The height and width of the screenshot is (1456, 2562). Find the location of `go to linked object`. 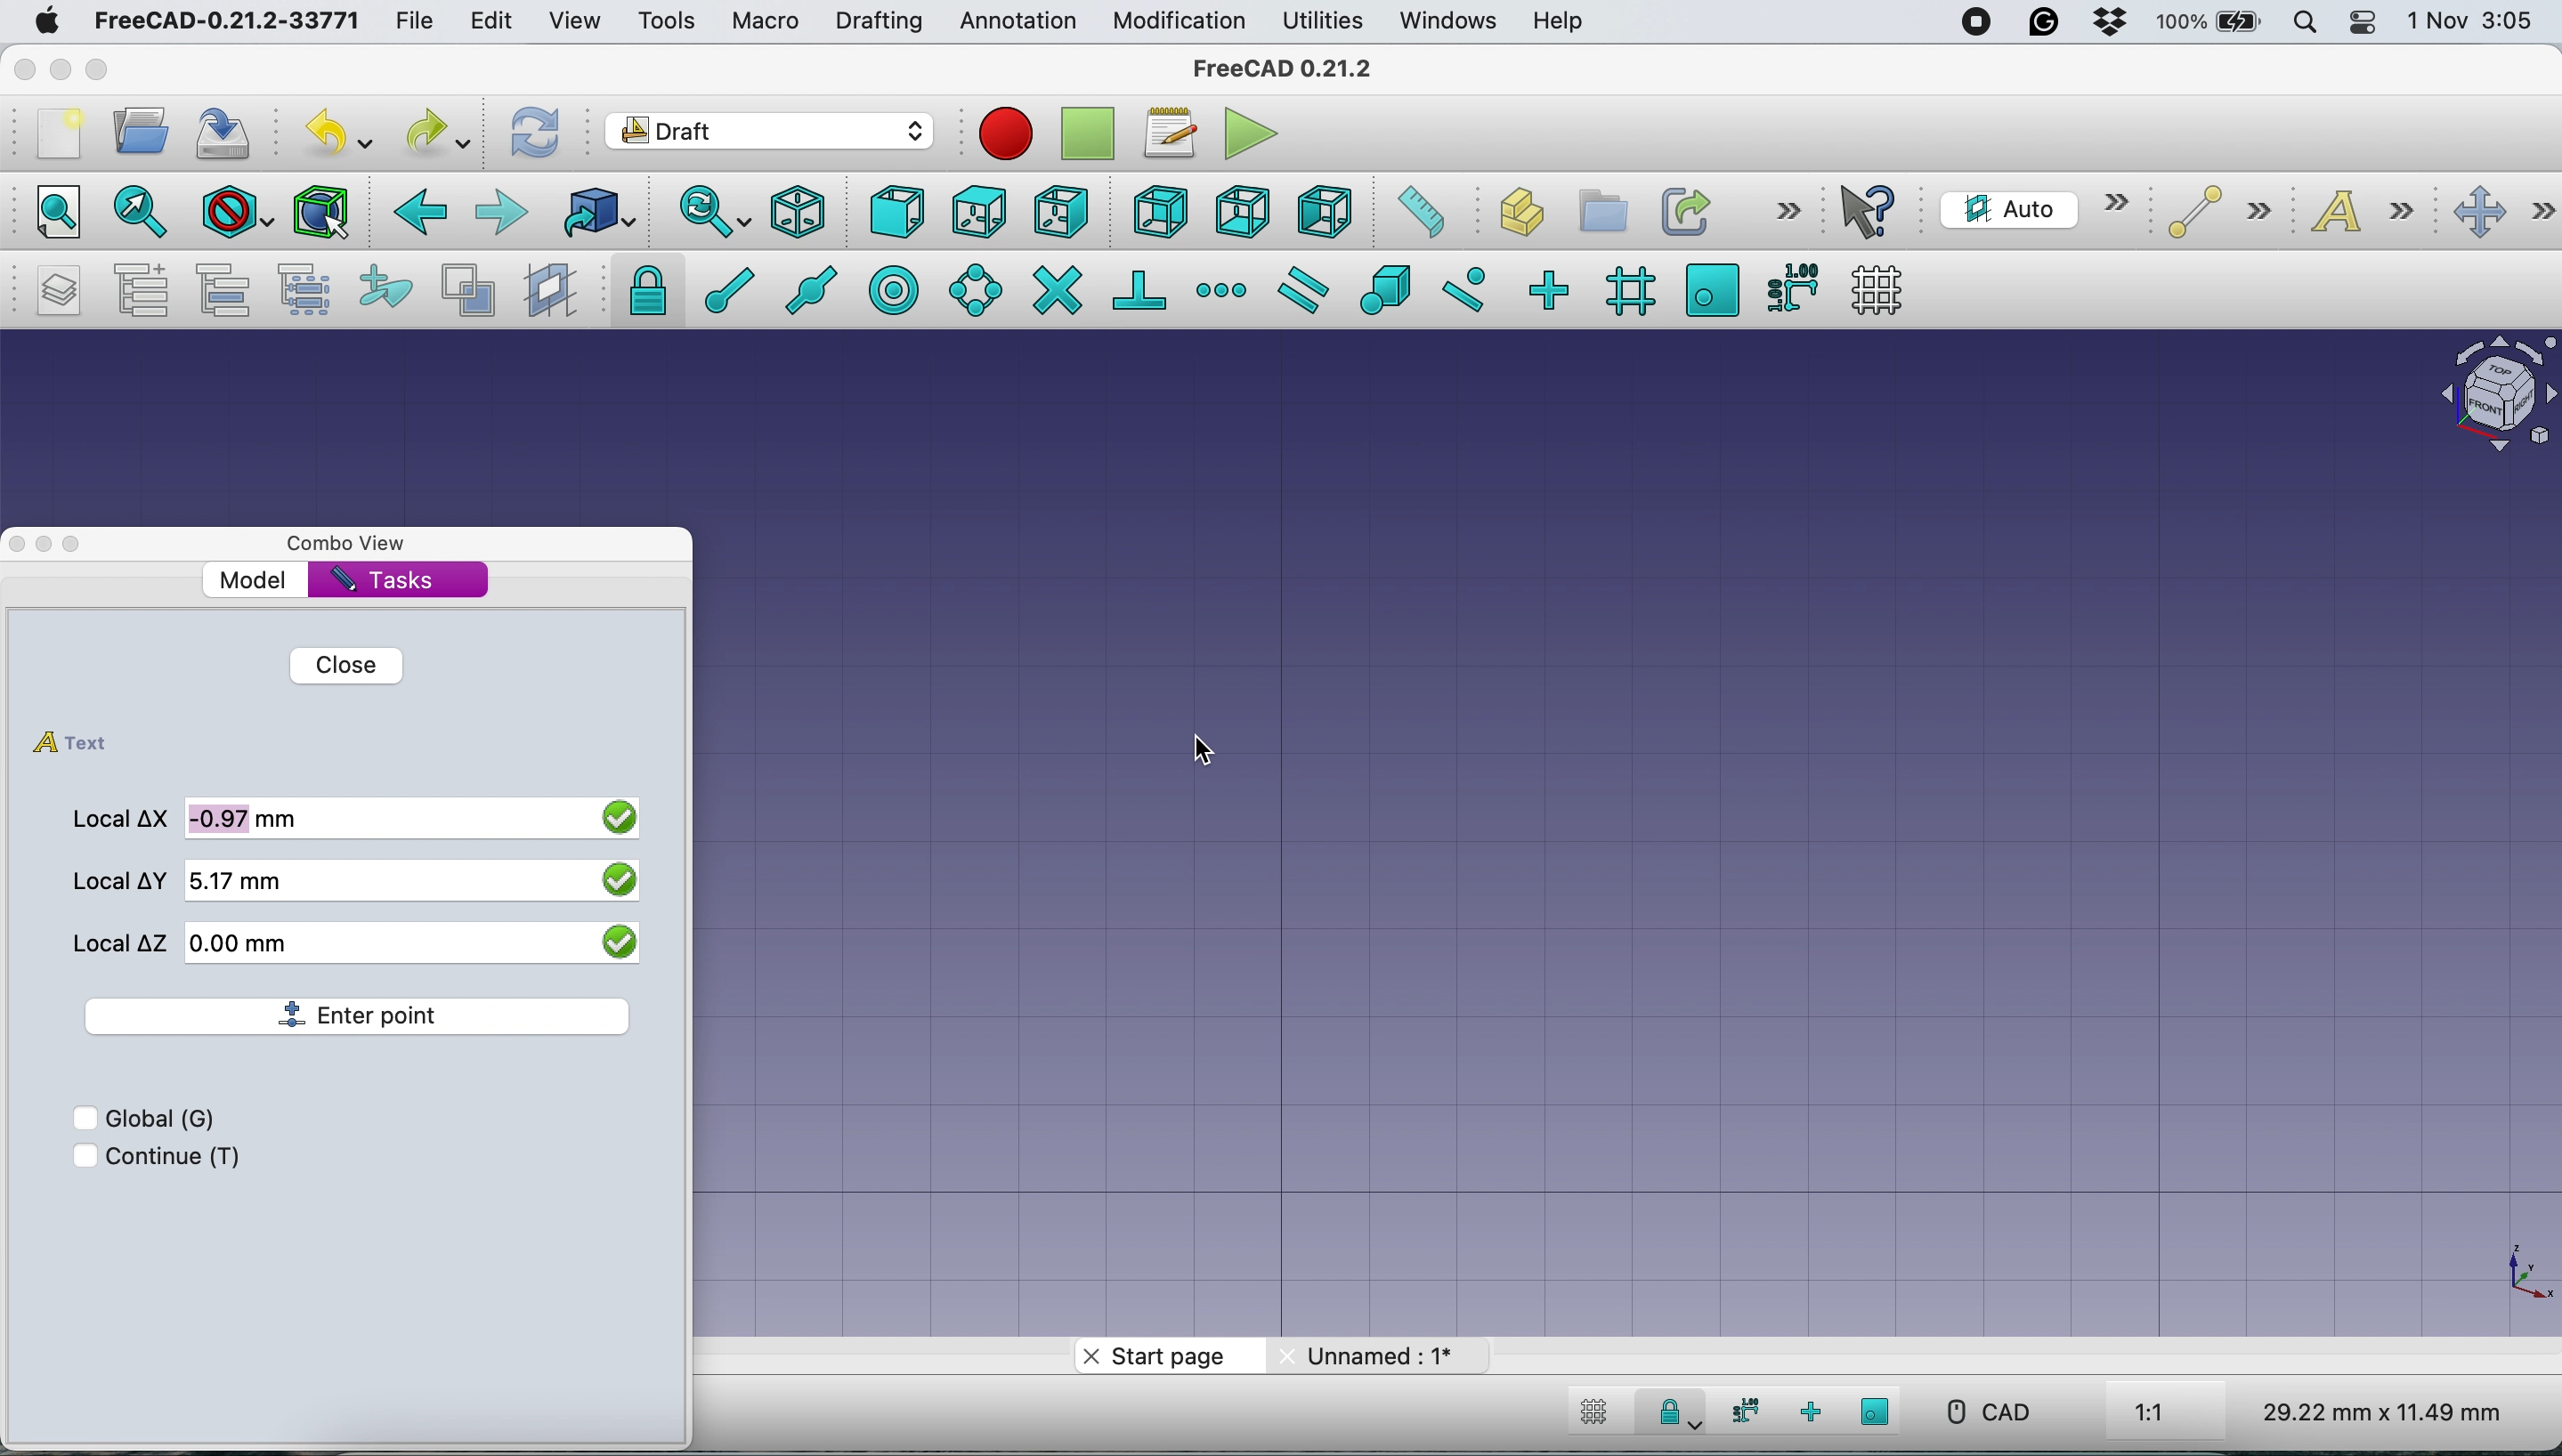

go to linked object is located at coordinates (595, 211).